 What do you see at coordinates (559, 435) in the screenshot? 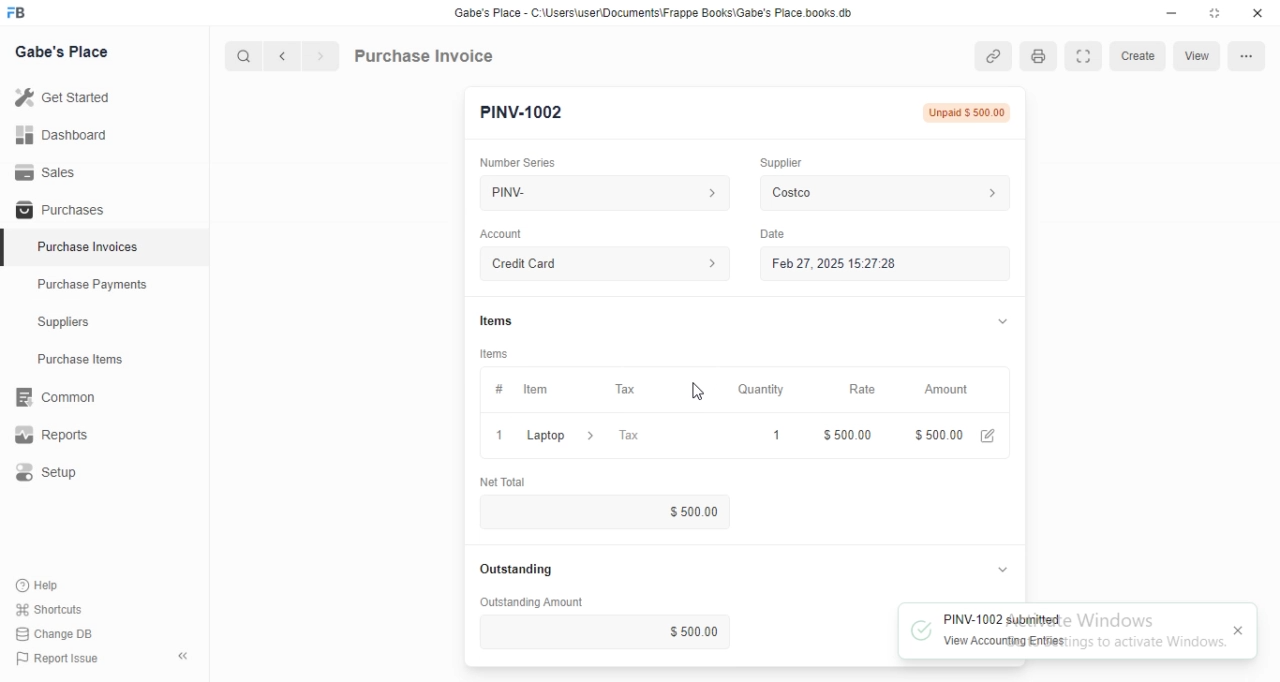
I see `Laptop` at bounding box center [559, 435].